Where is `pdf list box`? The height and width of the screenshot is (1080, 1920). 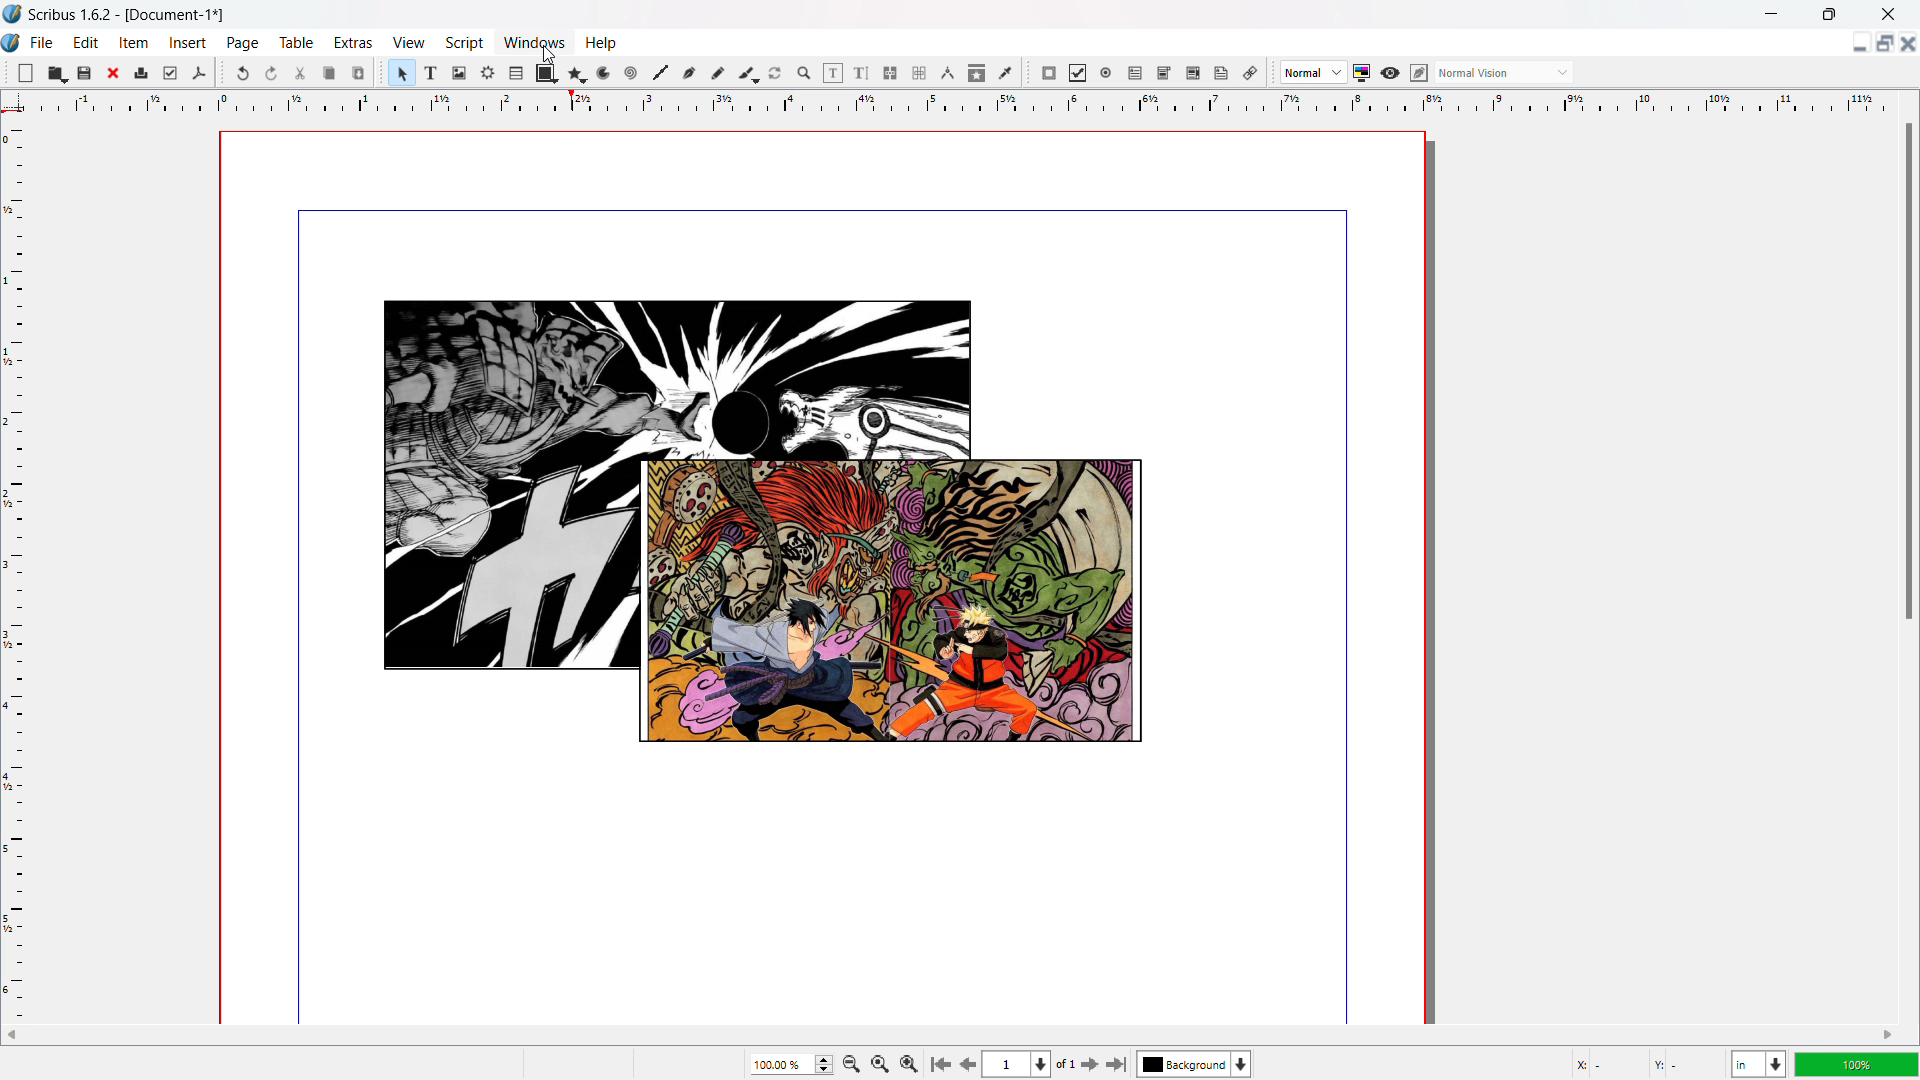
pdf list box is located at coordinates (1193, 73).